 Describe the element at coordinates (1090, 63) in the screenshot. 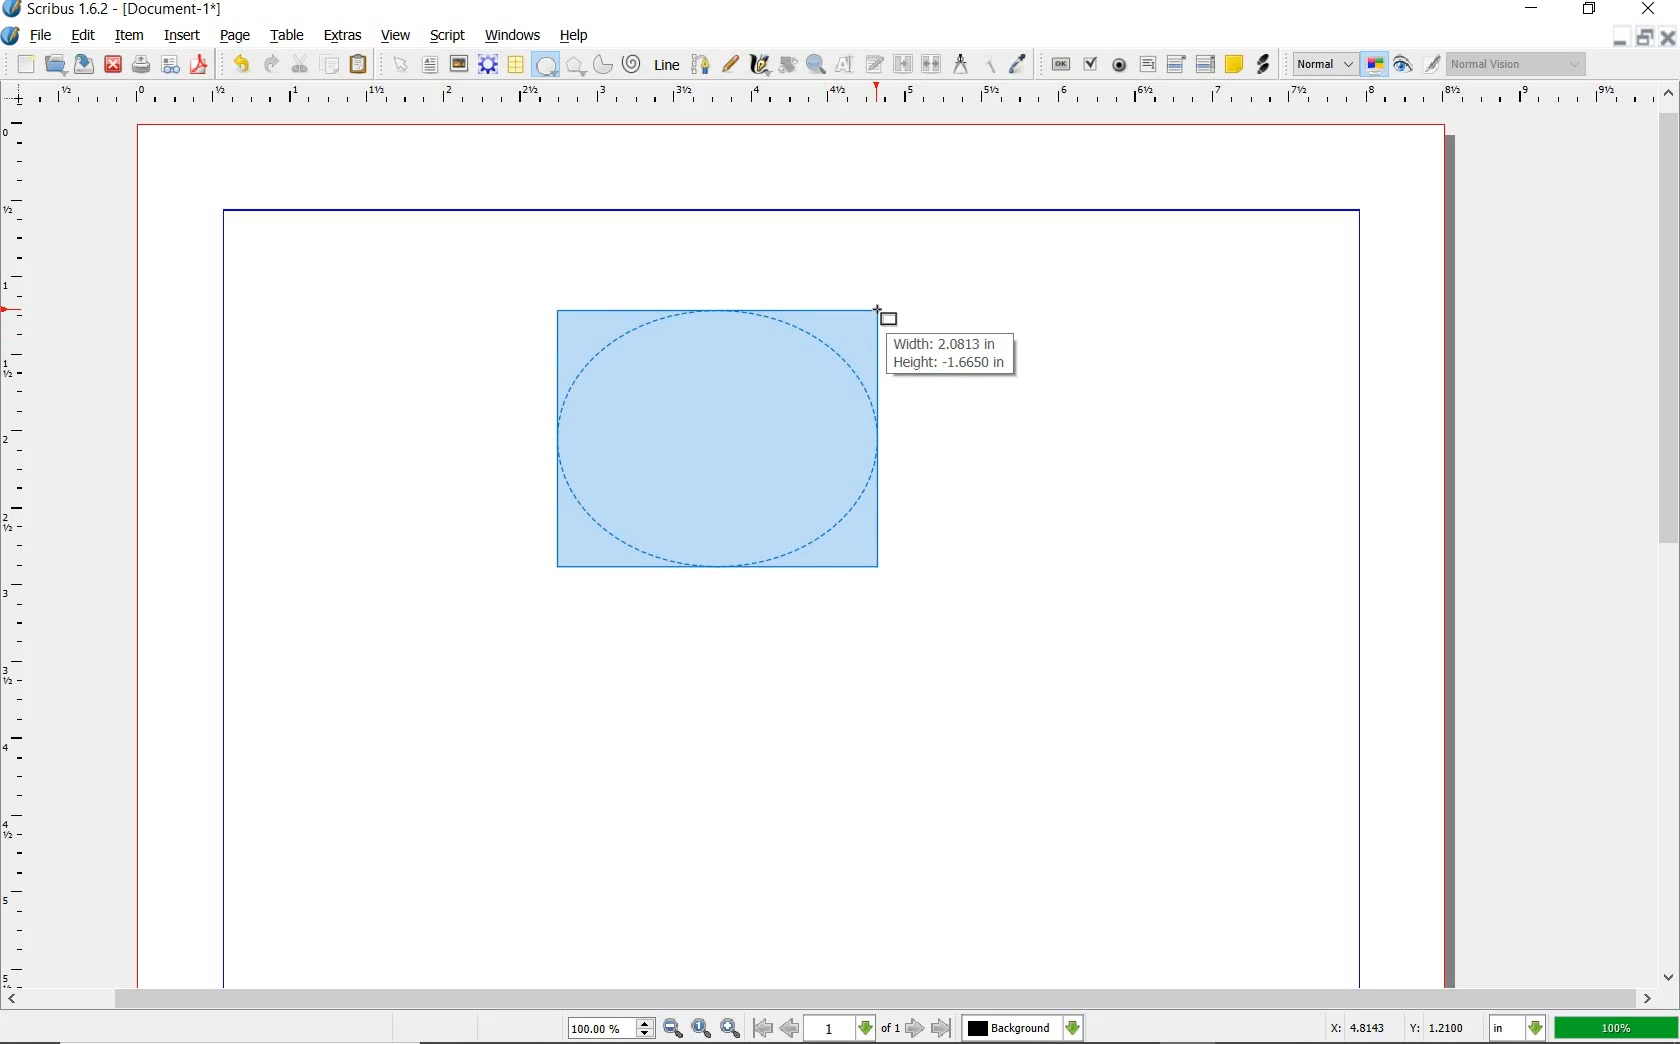

I see `PDF CHECK BOX` at that location.